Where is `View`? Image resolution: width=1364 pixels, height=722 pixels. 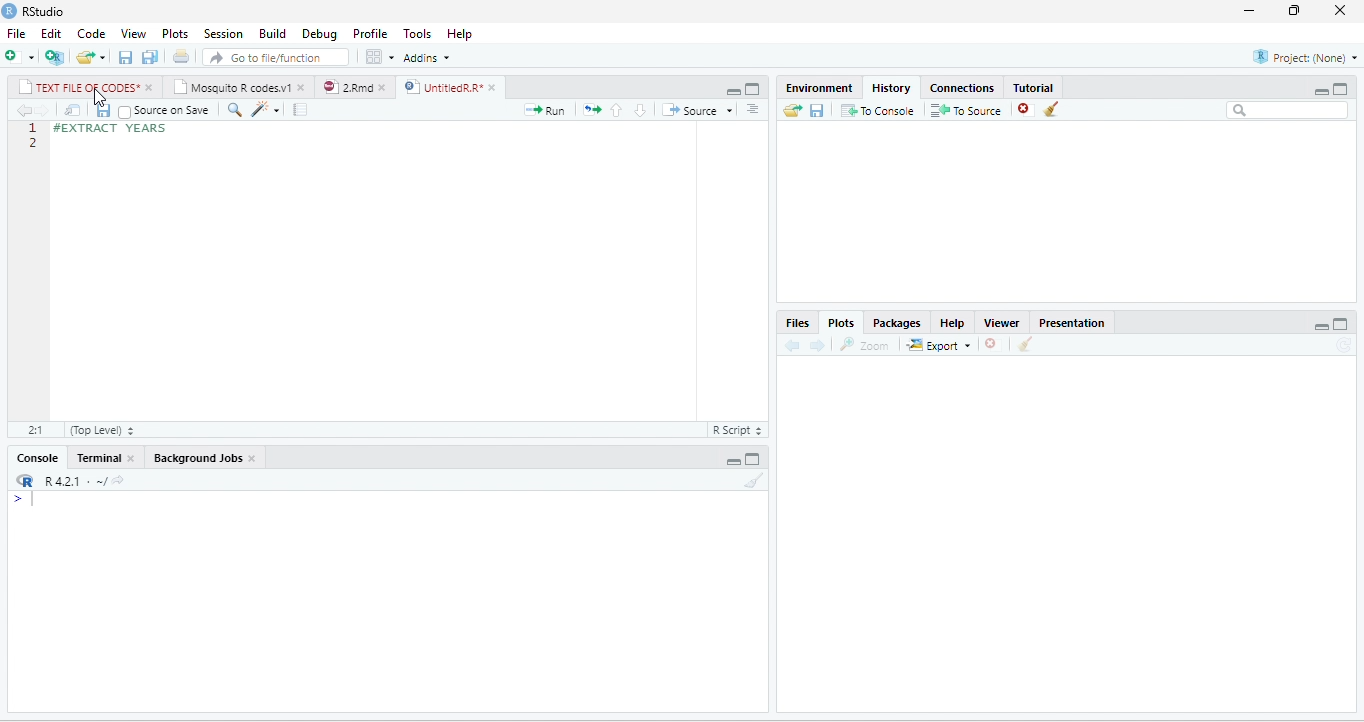
View is located at coordinates (133, 34).